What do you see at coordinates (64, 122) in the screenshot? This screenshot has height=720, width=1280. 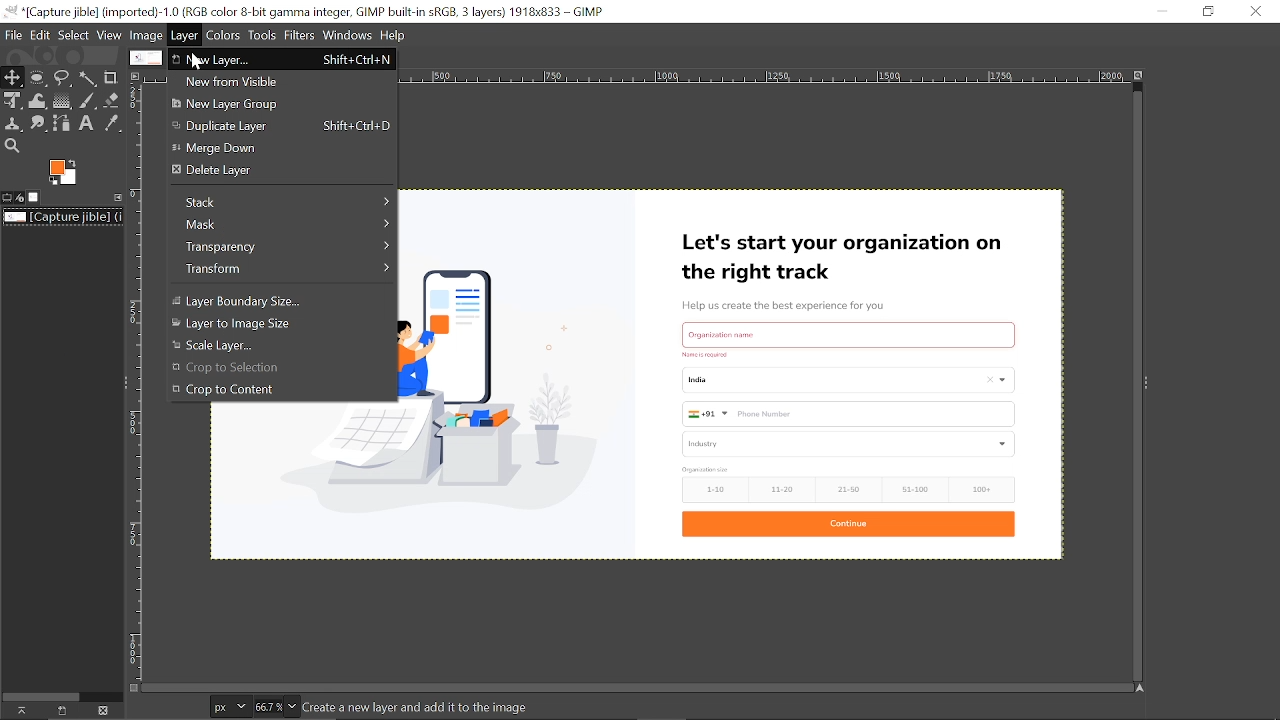 I see `Path tool` at bounding box center [64, 122].